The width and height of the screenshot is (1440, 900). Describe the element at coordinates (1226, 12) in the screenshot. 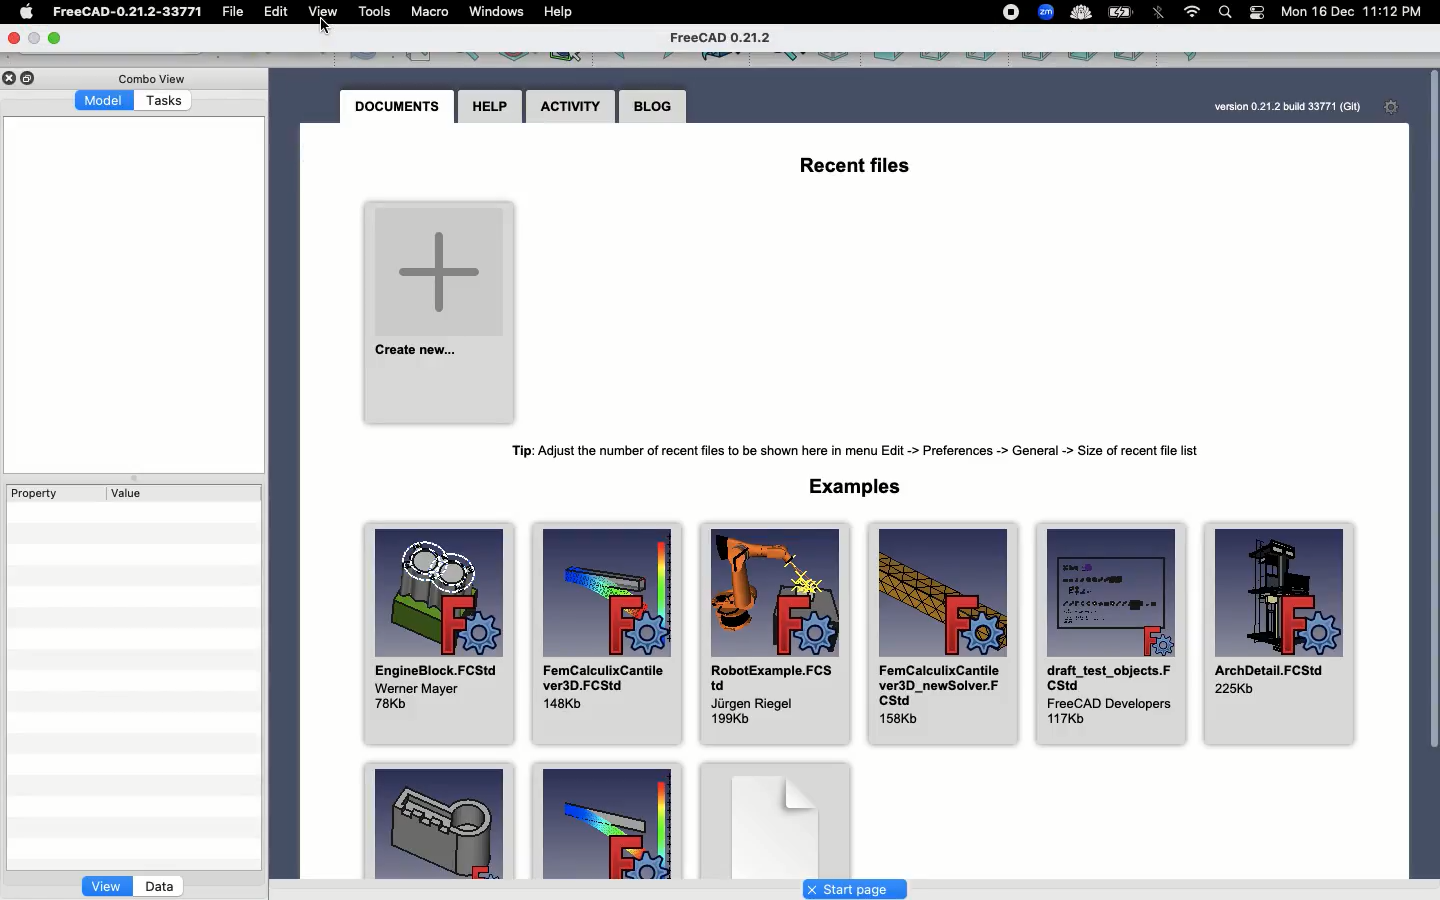

I see `Search` at that location.